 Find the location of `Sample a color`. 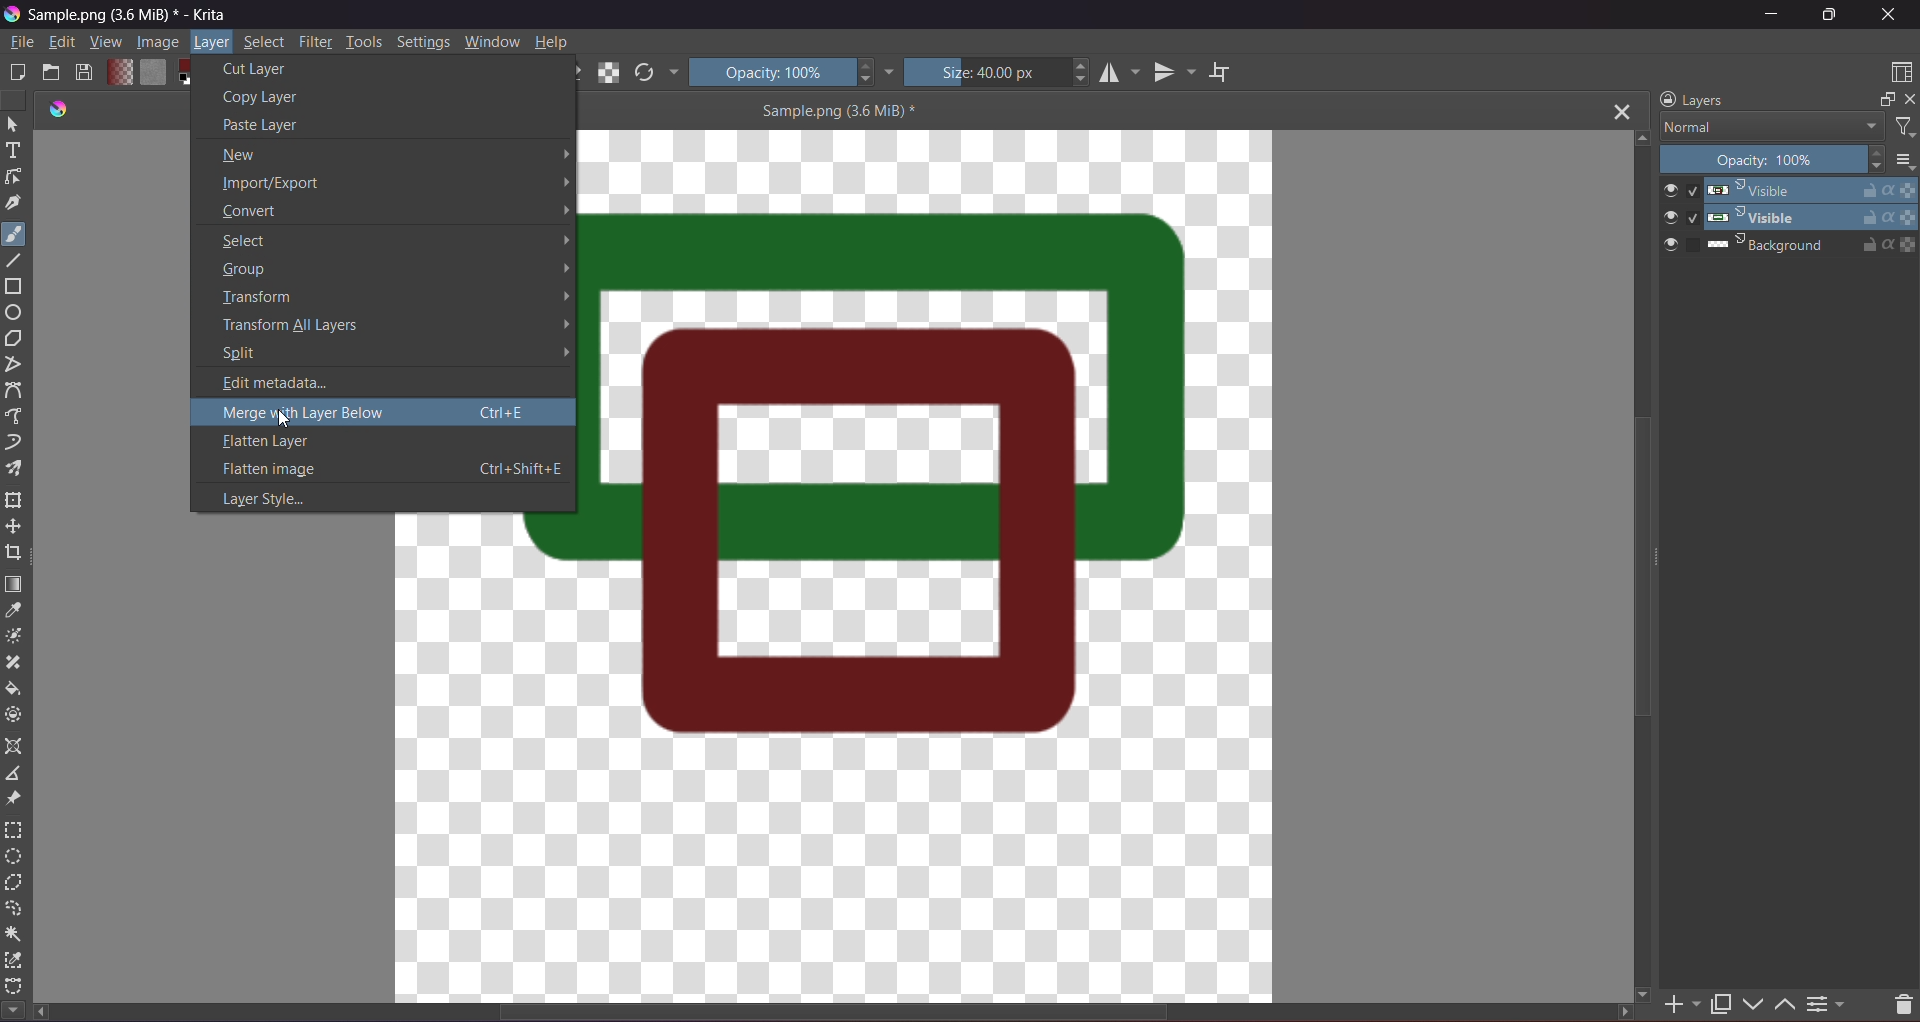

Sample a color is located at coordinates (13, 612).